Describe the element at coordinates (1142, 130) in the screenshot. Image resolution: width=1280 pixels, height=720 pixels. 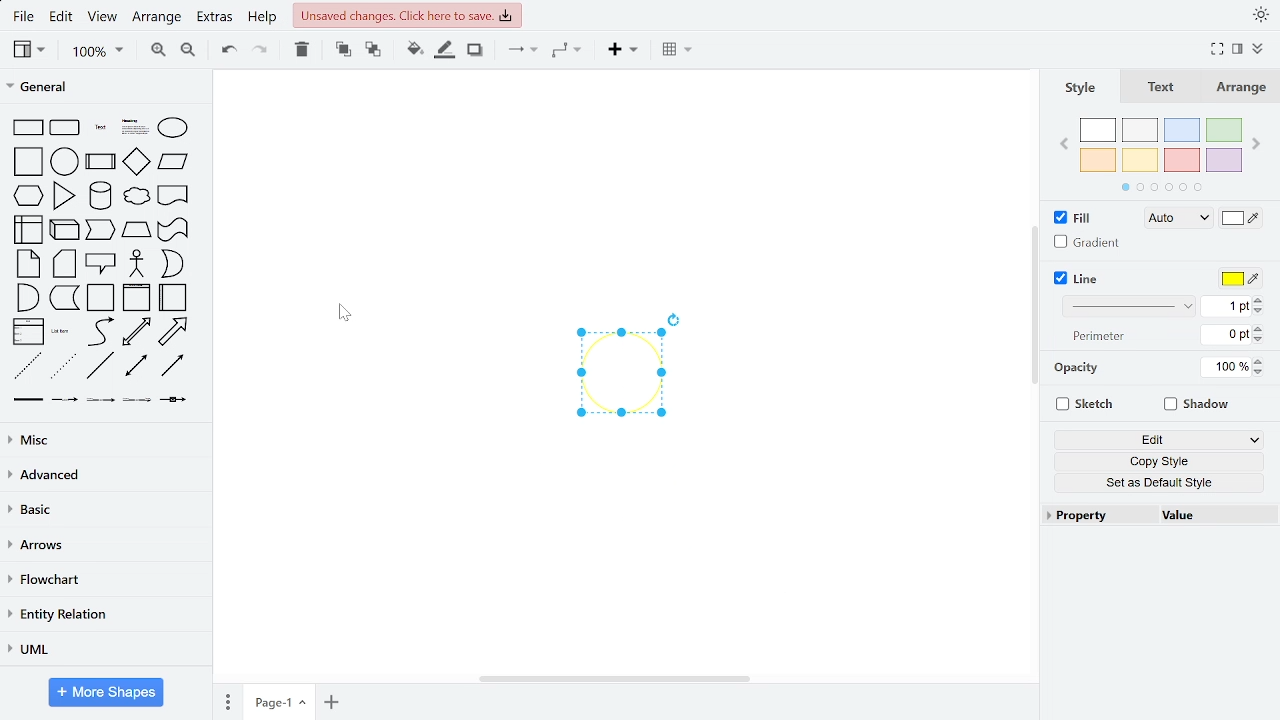
I see `ash` at that location.